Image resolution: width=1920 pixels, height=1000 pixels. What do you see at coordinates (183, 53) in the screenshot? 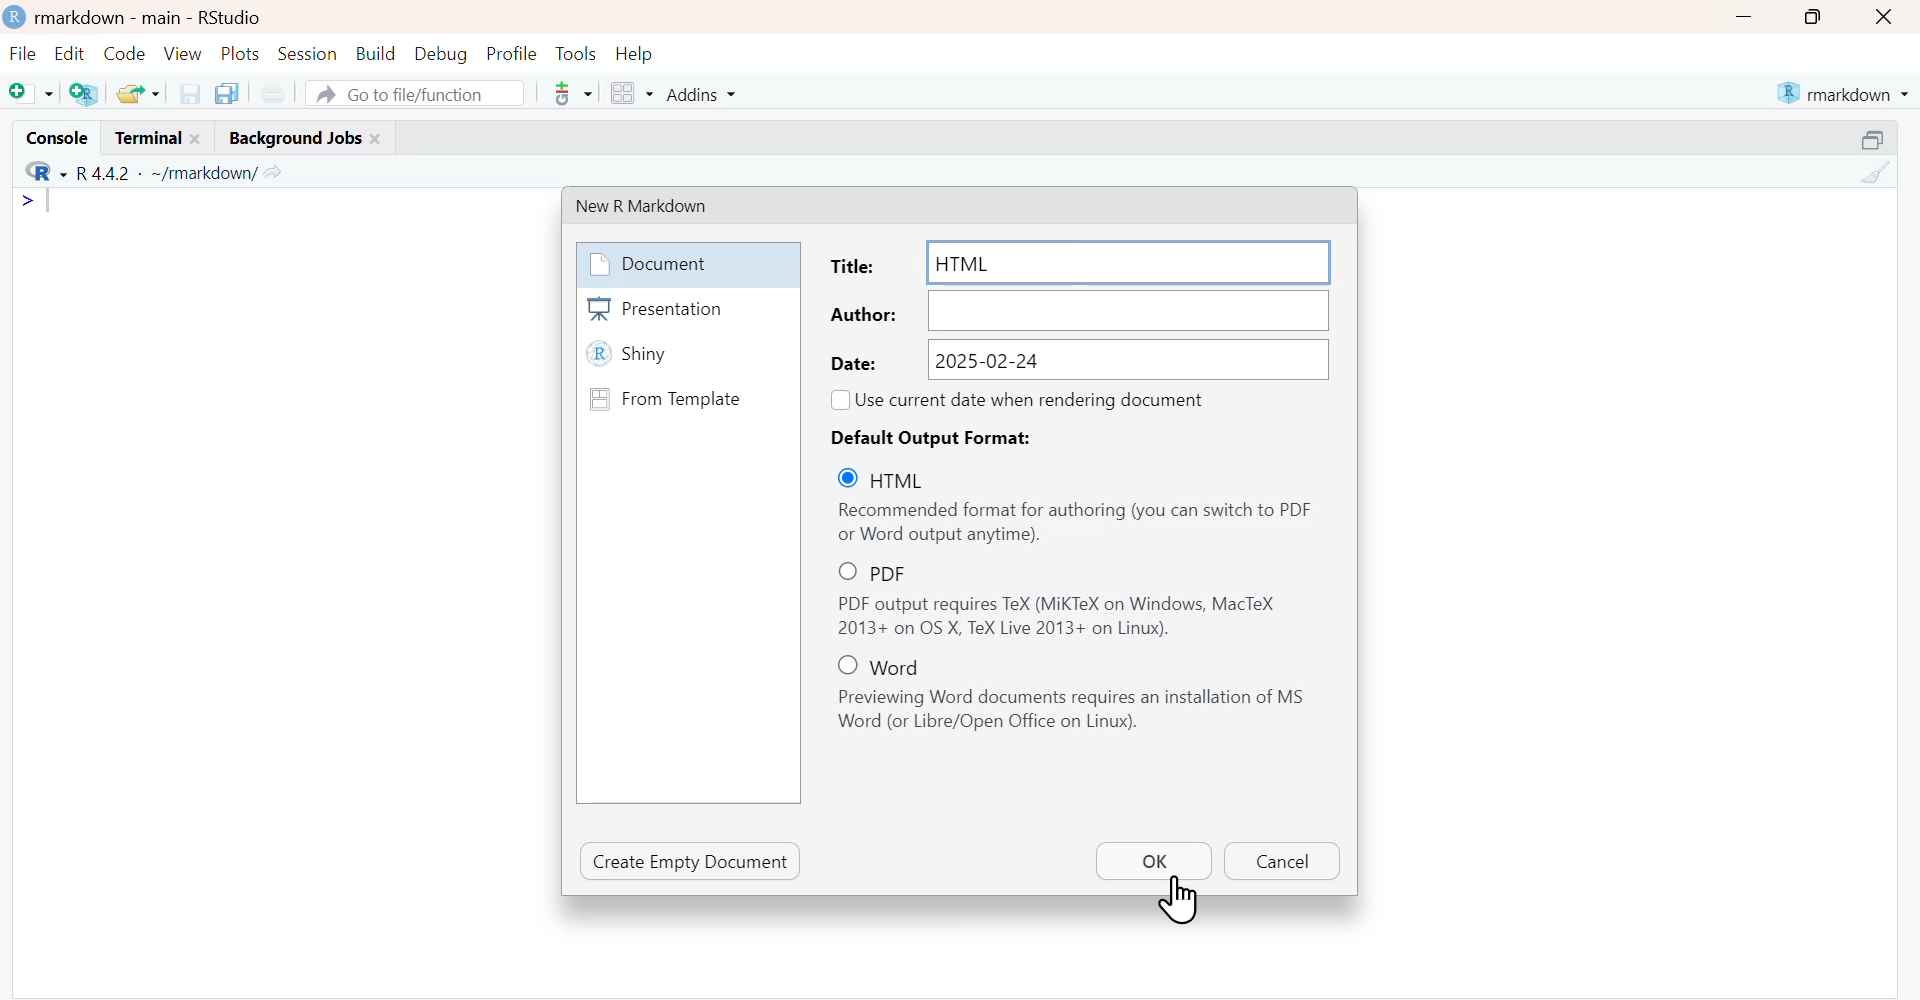
I see `View` at bounding box center [183, 53].